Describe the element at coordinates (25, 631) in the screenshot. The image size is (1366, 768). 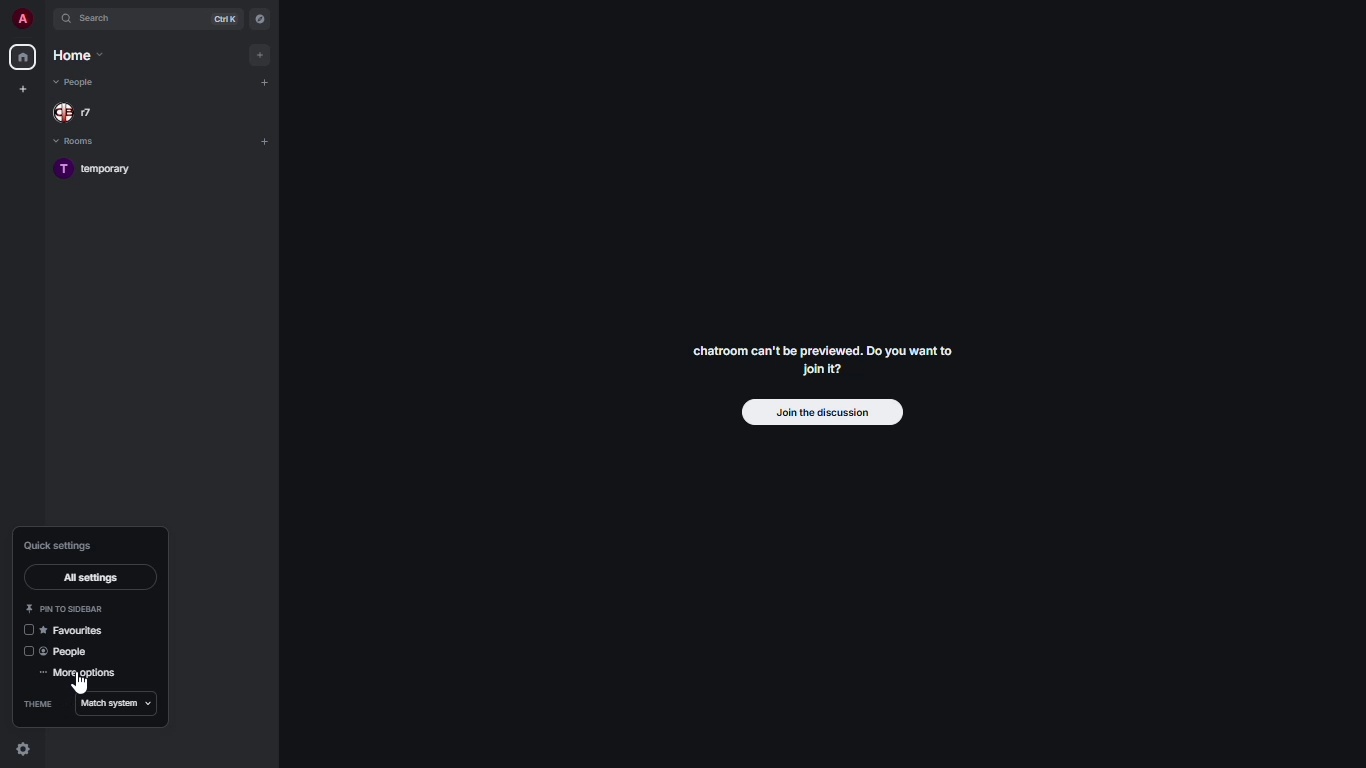
I see `disabled` at that location.